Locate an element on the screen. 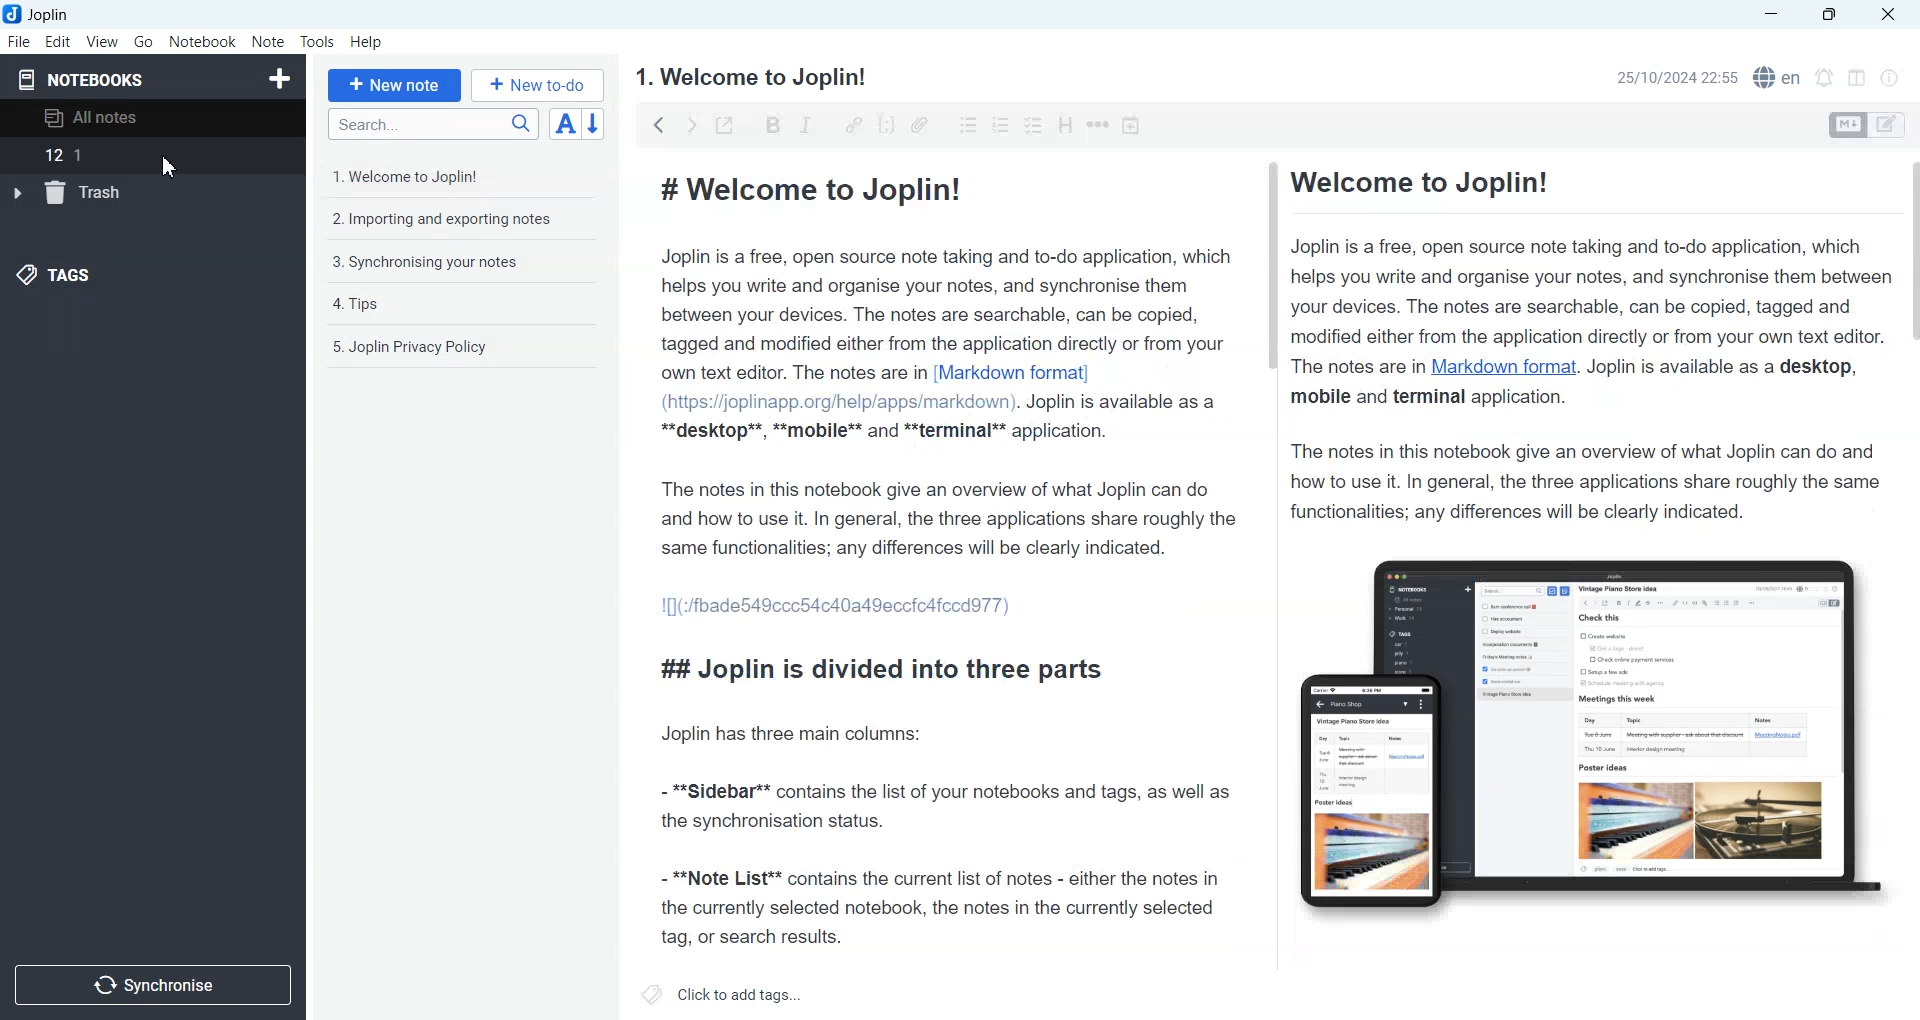  Attach file is located at coordinates (925, 122).